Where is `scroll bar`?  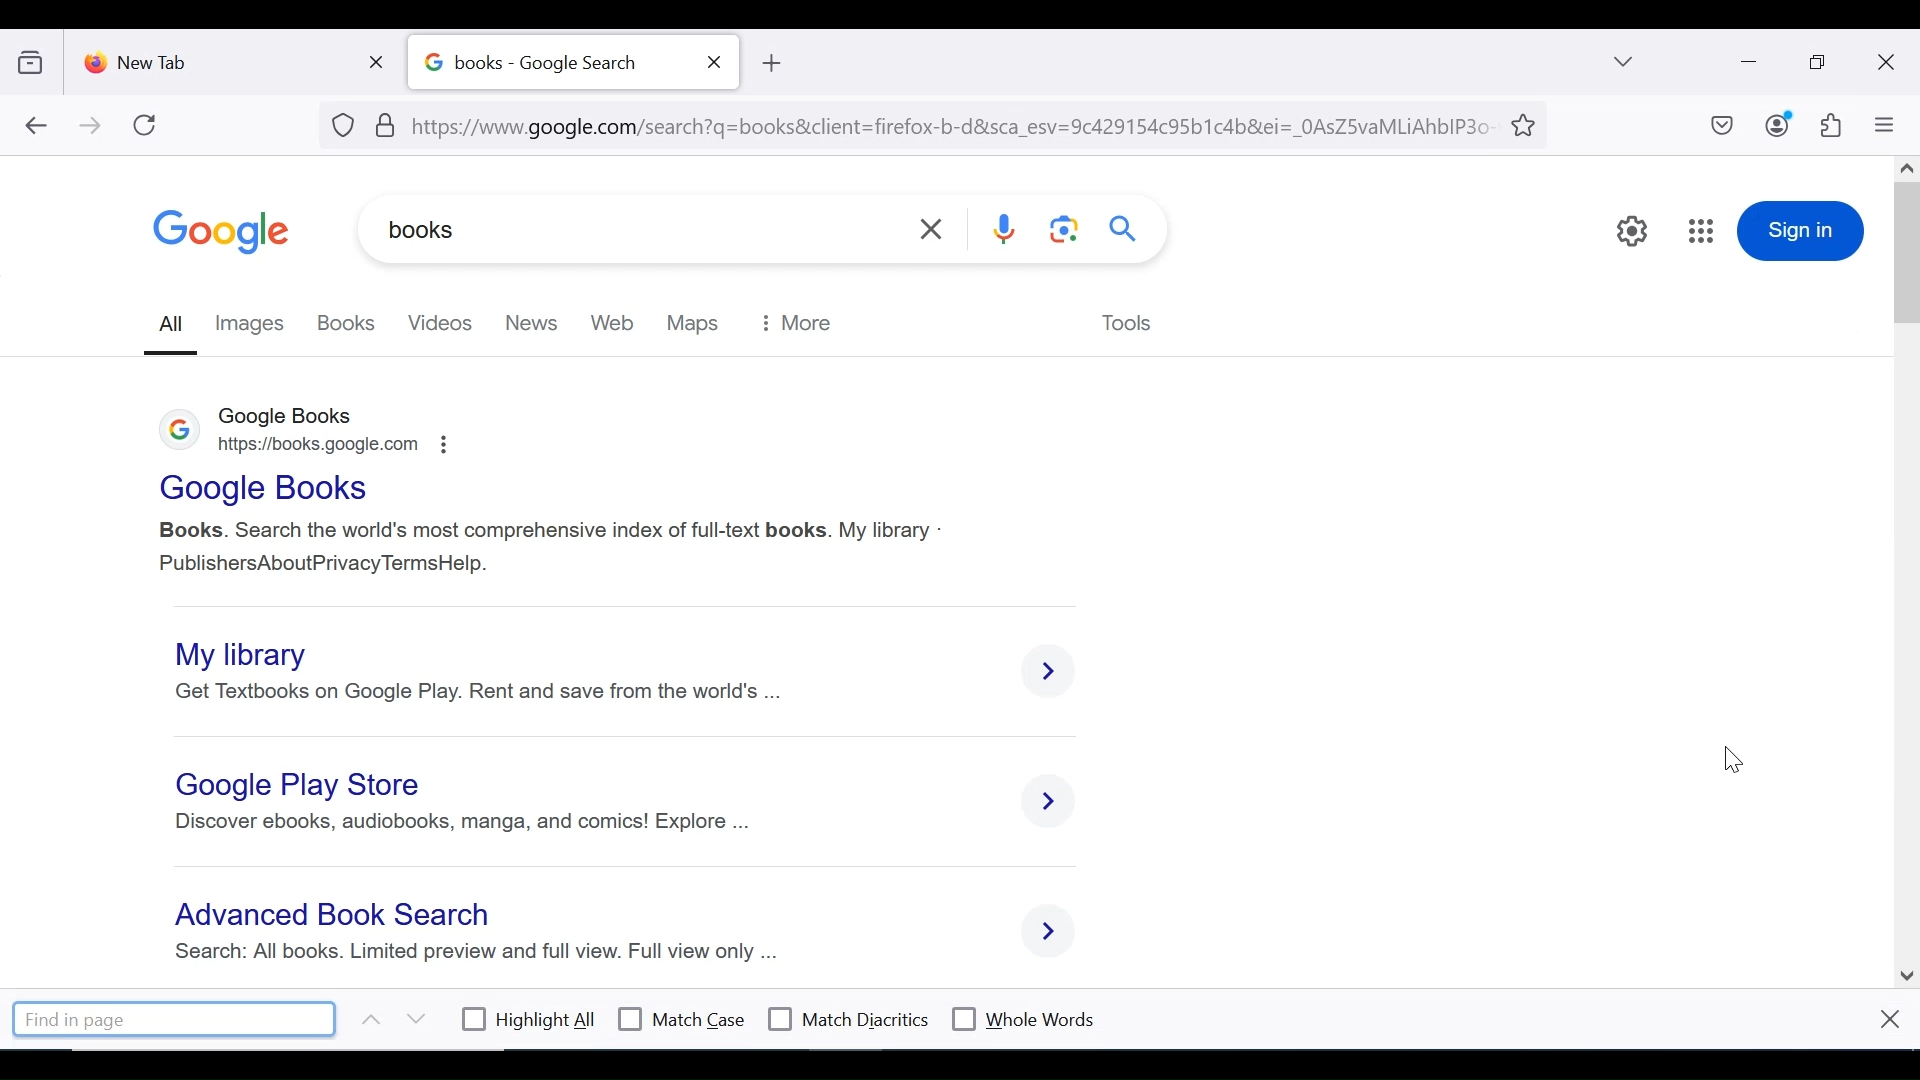 scroll bar is located at coordinates (1908, 566).